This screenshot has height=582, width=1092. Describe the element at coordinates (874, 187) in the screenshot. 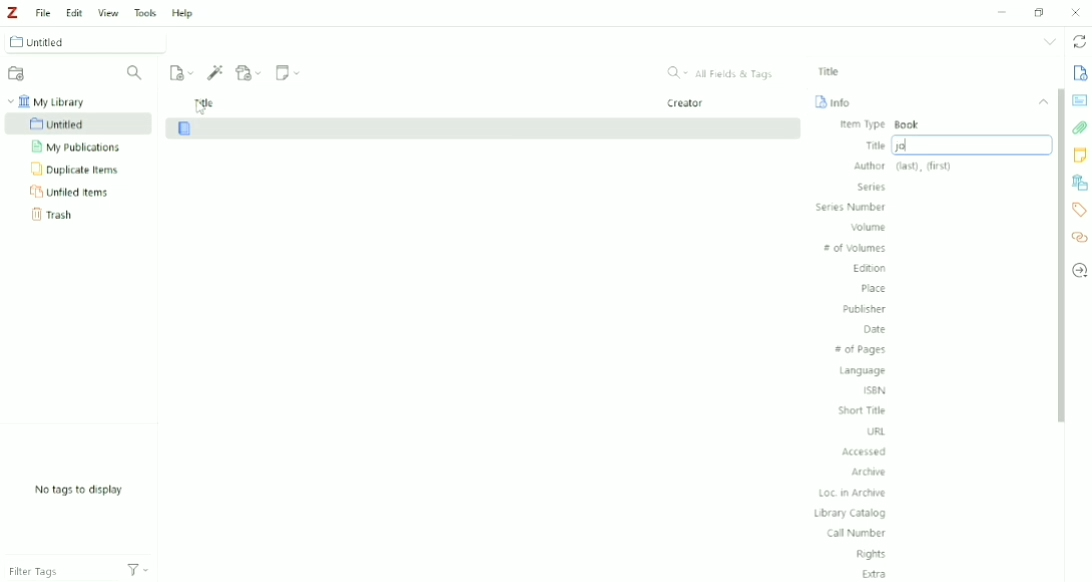

I see `Series` at that location.